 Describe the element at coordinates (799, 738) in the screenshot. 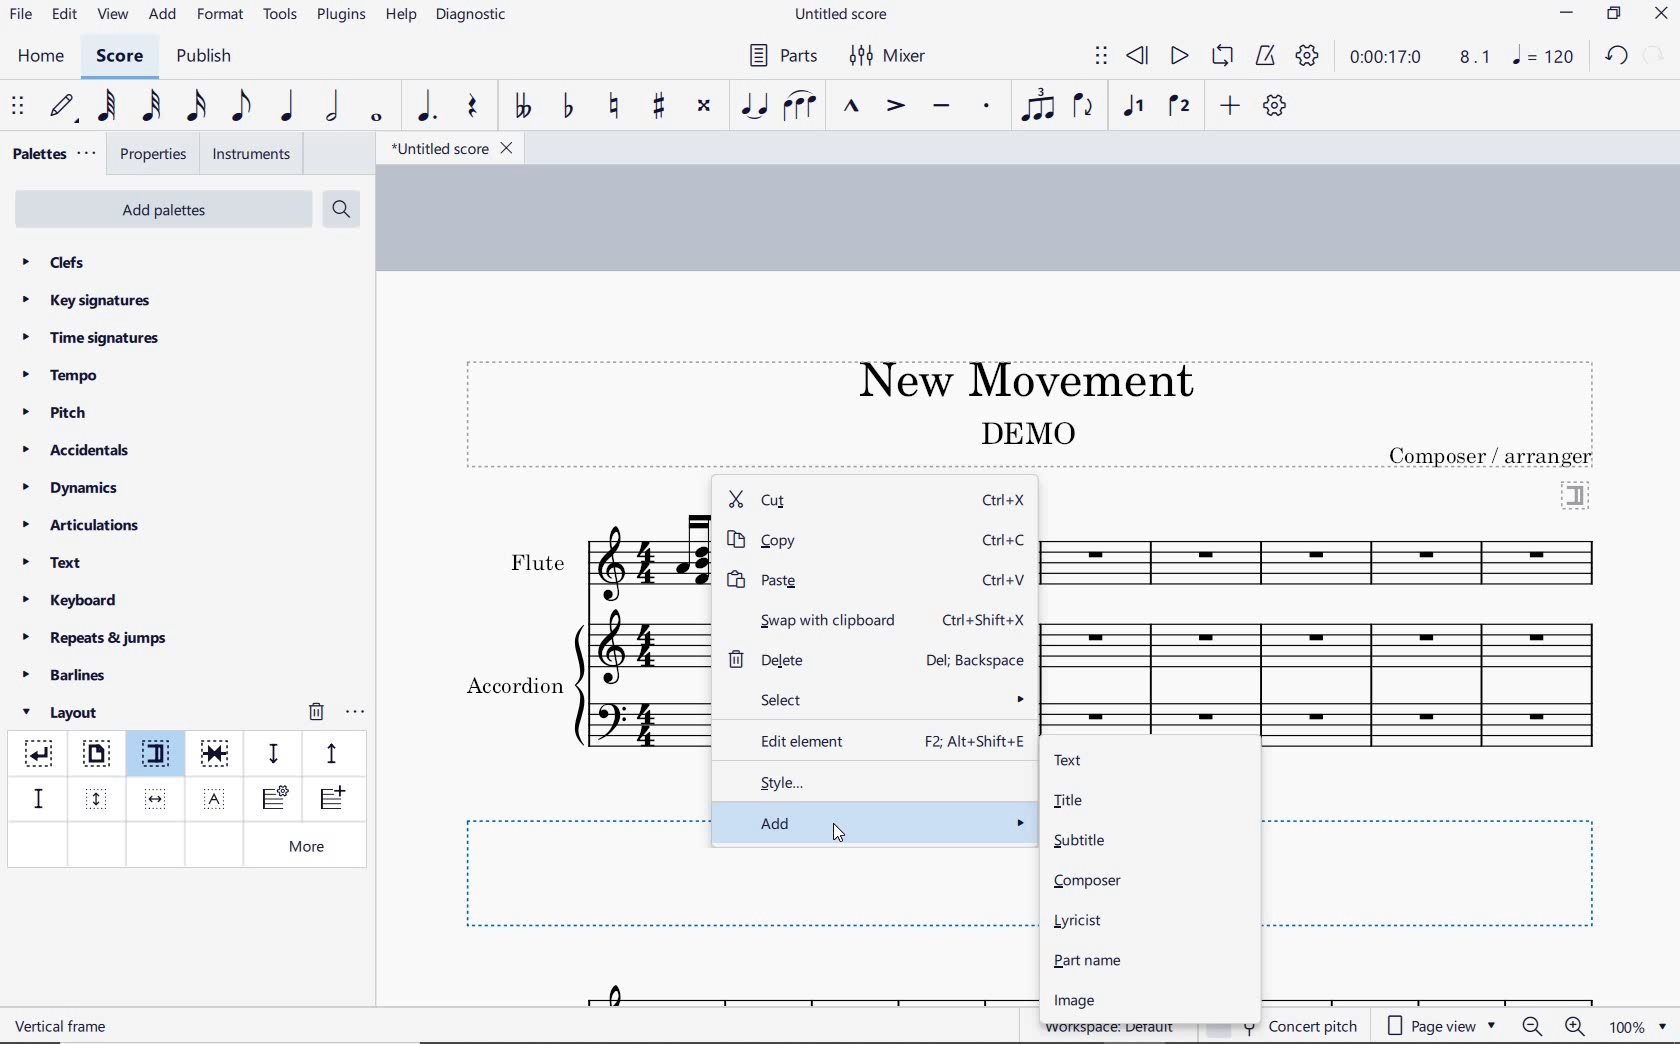

I see `edit element` at that location.